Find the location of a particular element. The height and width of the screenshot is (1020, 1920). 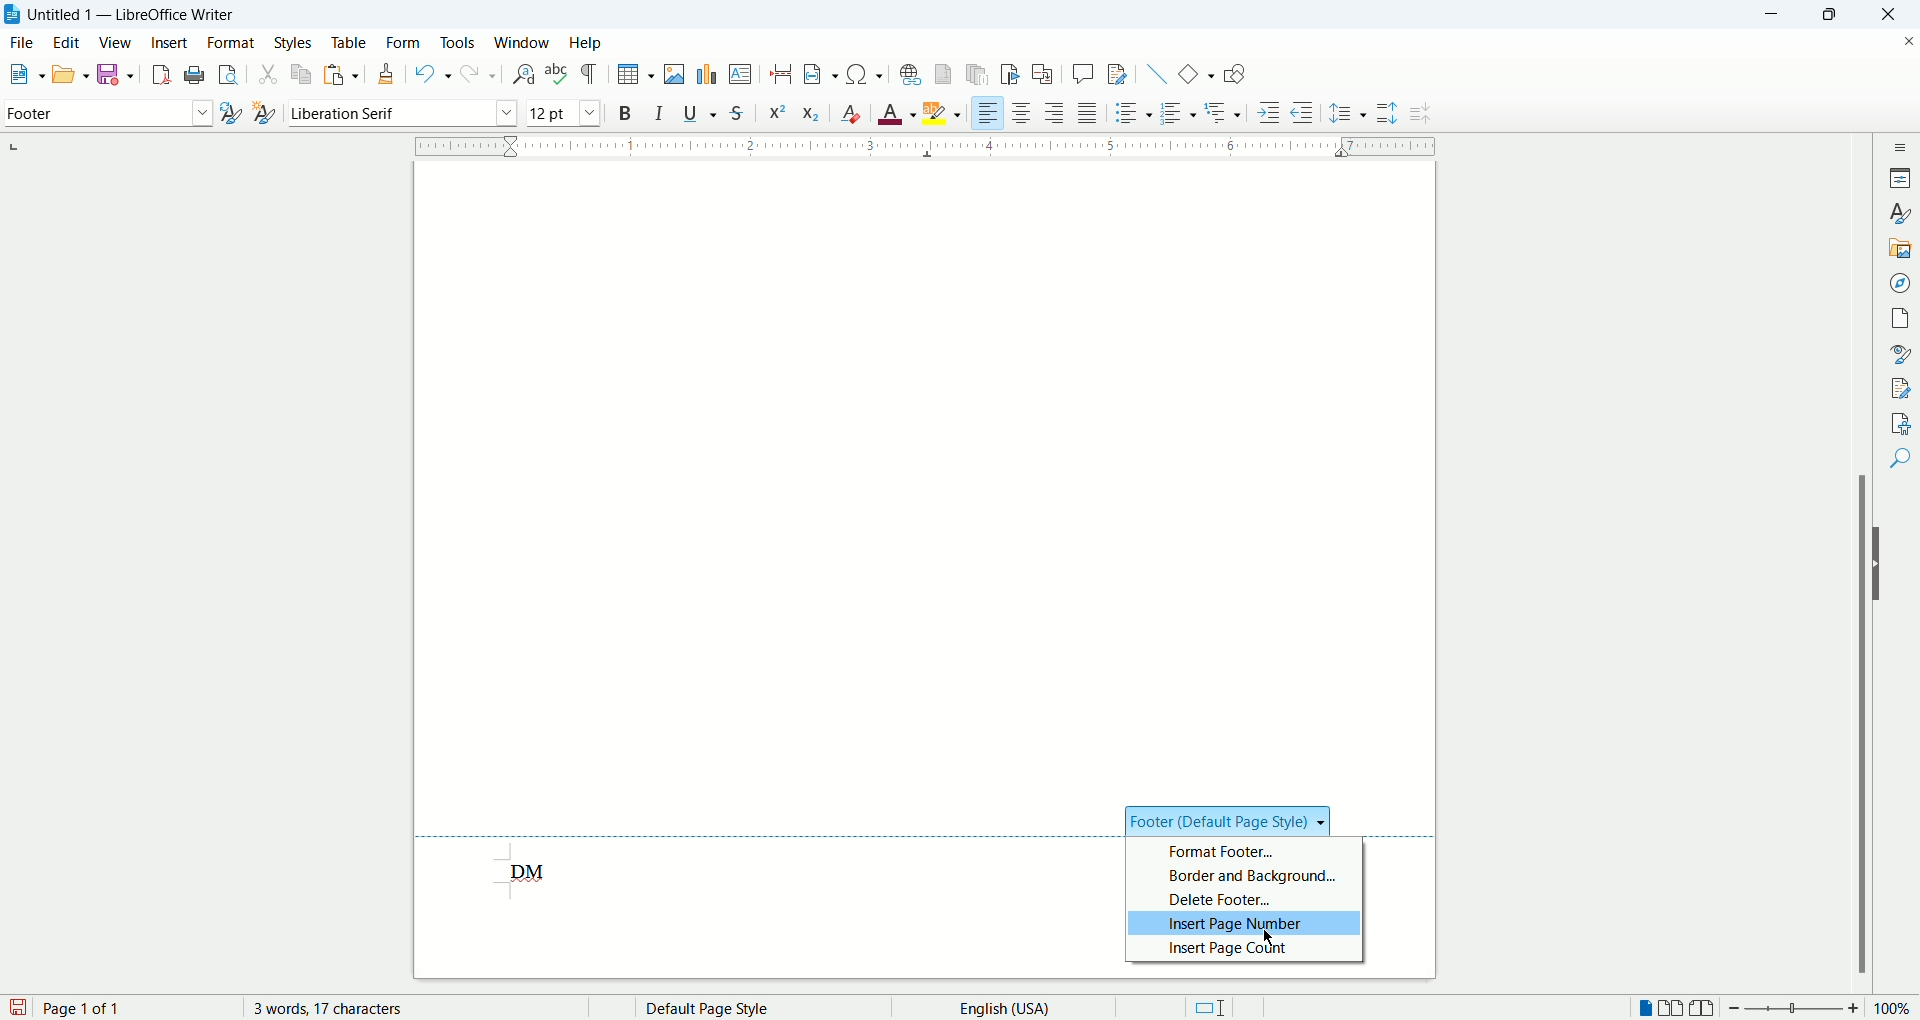

open is located at coordinates (69, 73).